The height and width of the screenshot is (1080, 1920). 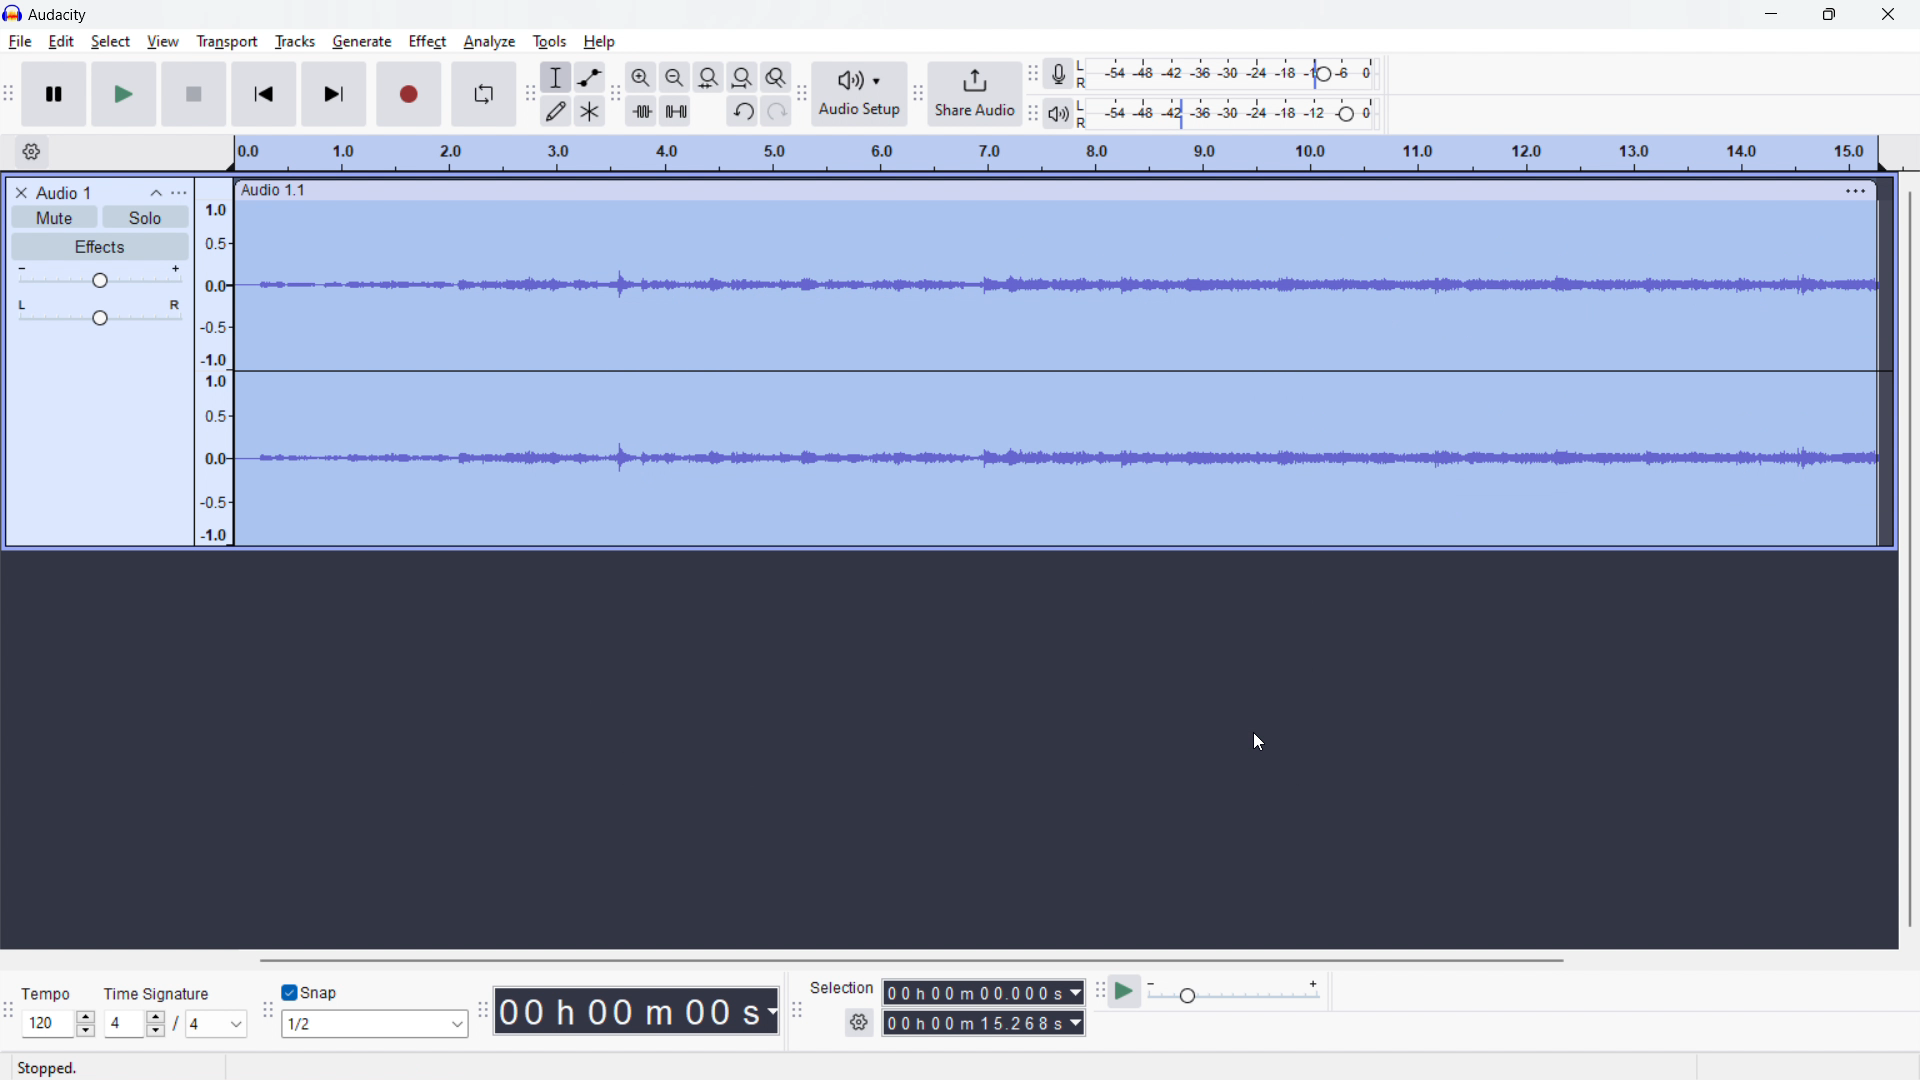 What do you see at coordinates (742, 77) in the screenshot?
I see `fit project to width` at bounding box center [742, 77].